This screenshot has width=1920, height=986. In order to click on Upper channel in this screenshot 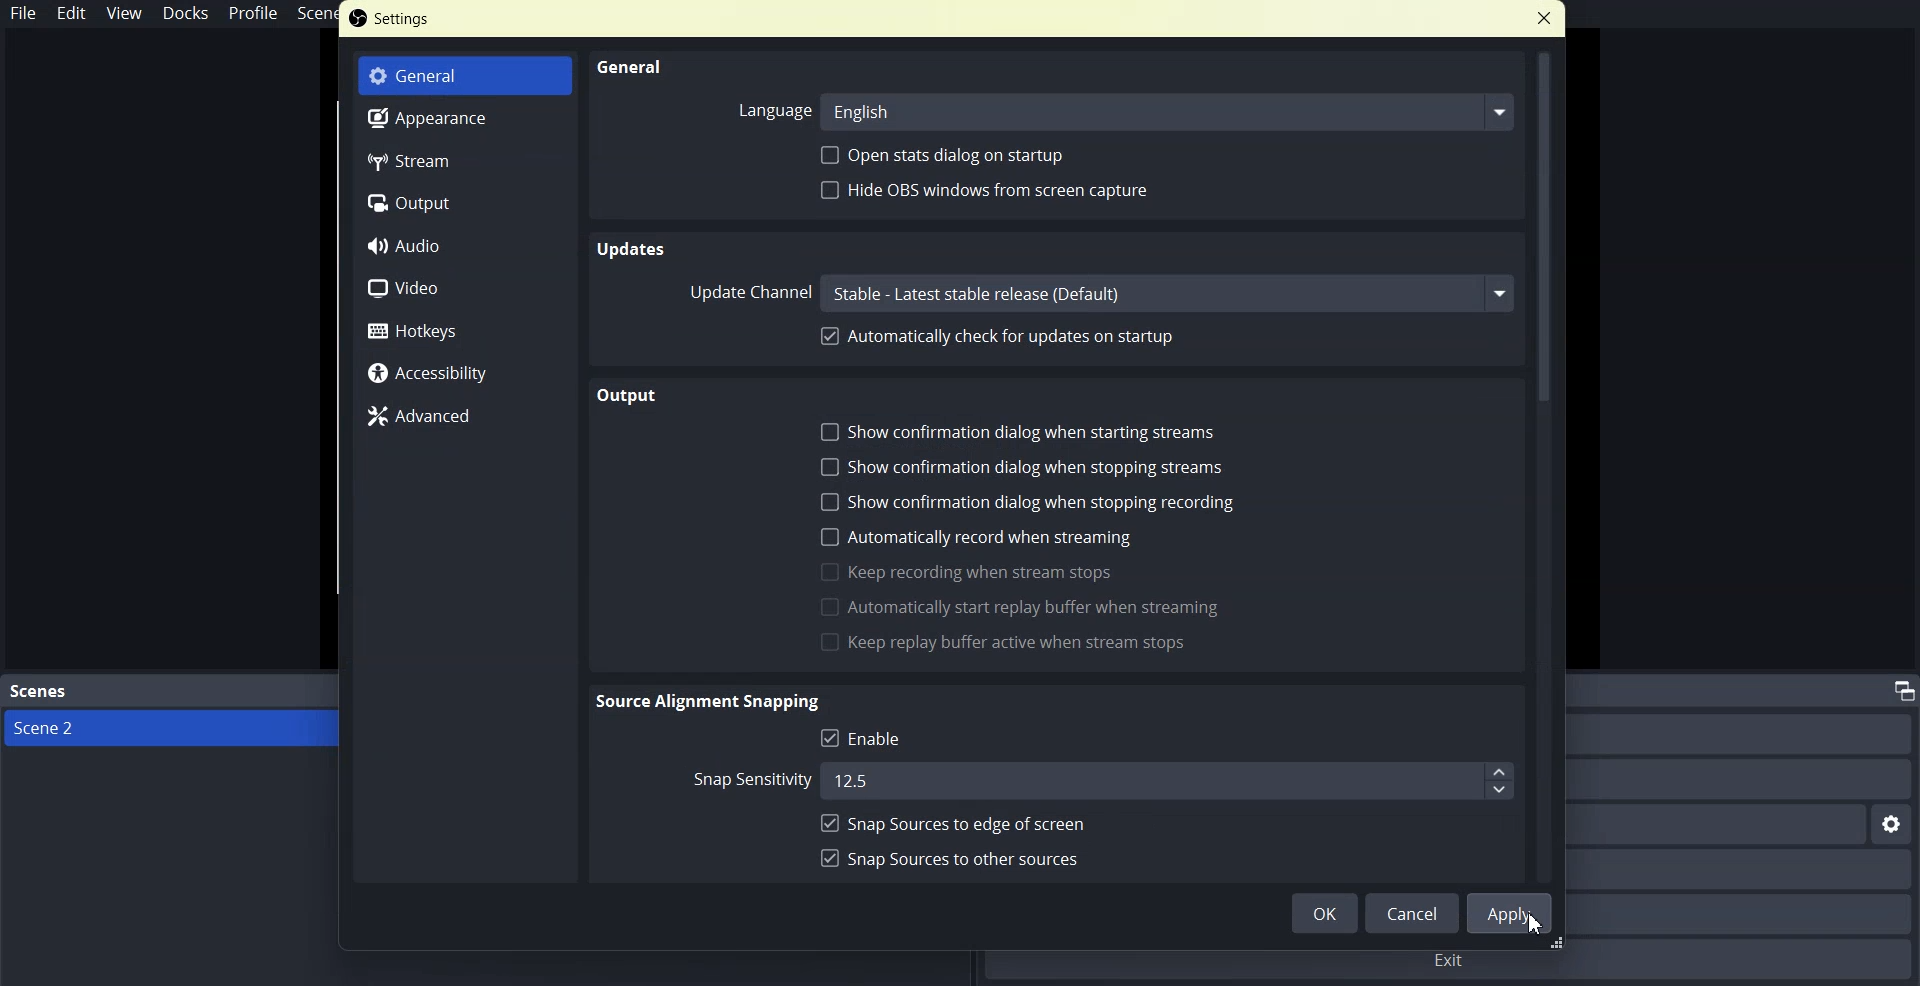, I will do `click(751, 292)`.